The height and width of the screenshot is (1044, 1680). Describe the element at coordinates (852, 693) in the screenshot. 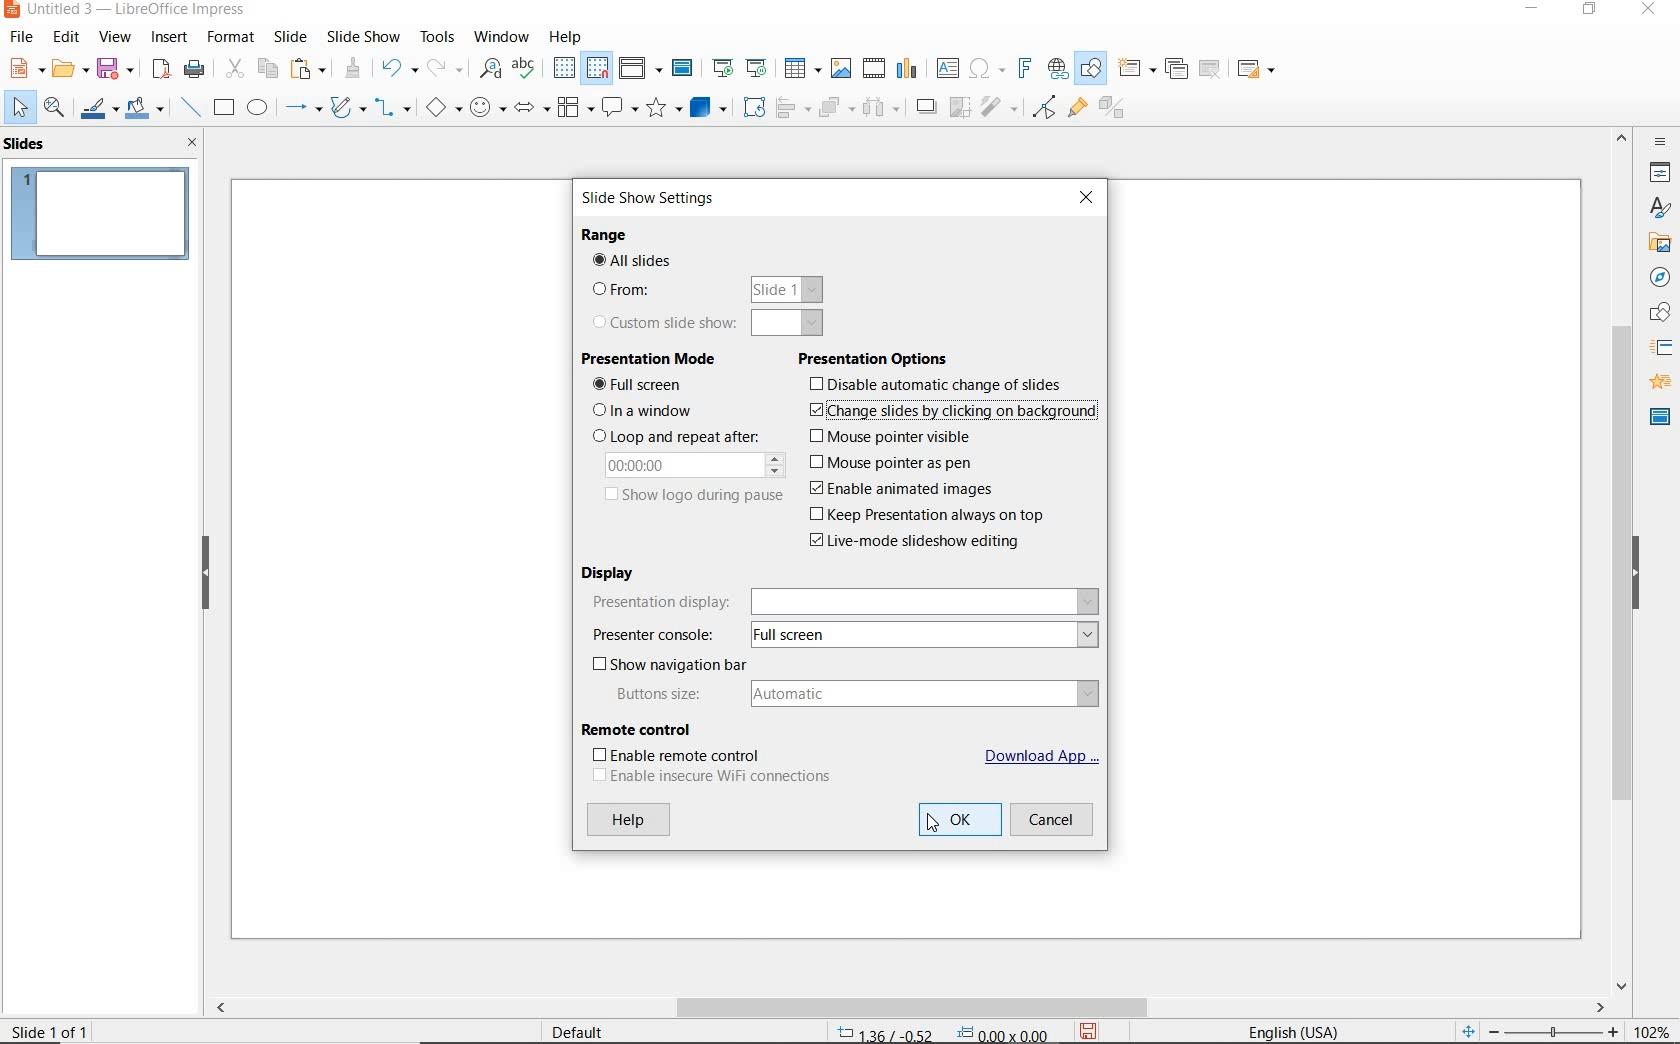

I see `BUTTONS SIZE` at that location.